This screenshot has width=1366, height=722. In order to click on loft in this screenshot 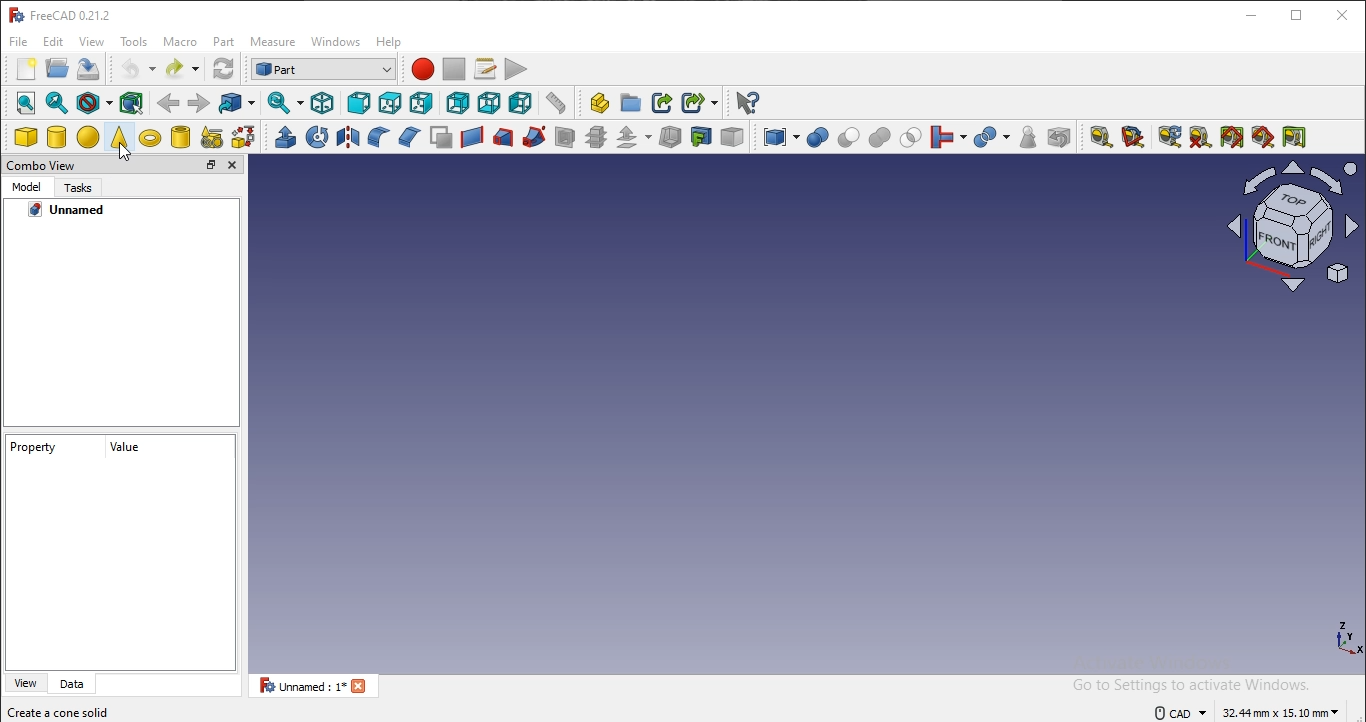, I will do `click(502, 136)`.